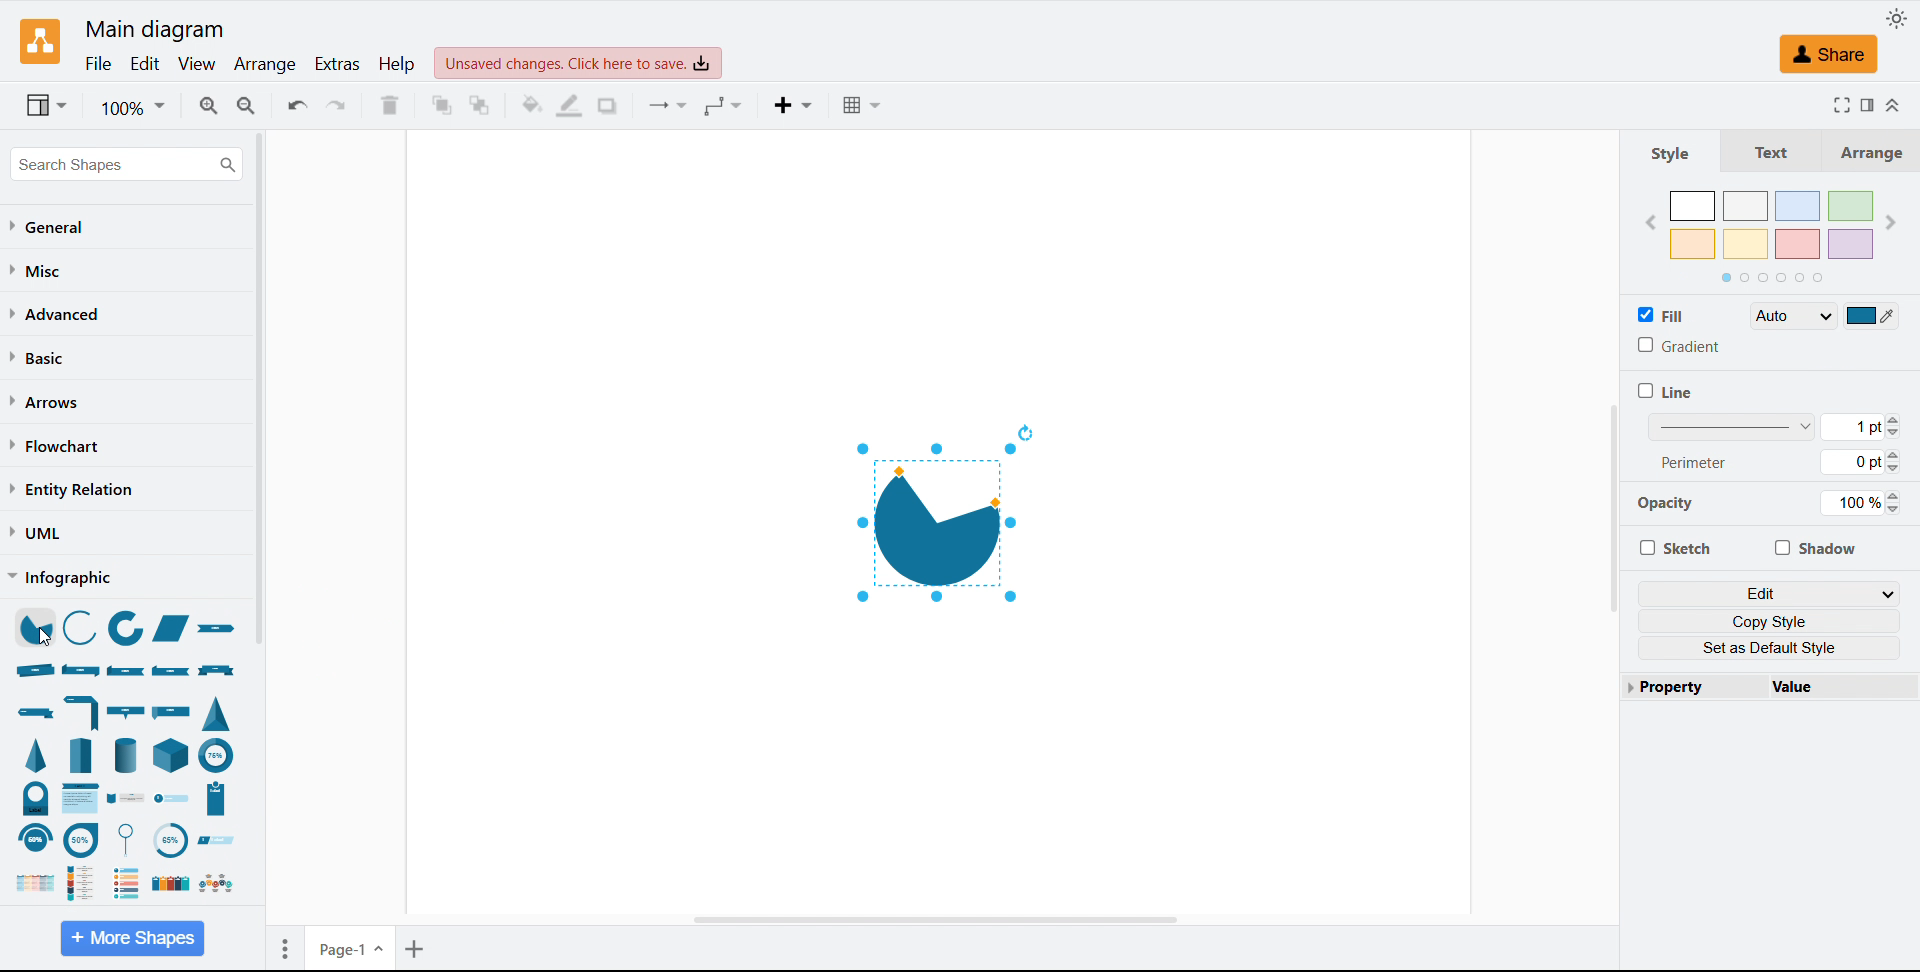 Image resolution: width=1920 pixels, height=972 pixels. What do you see at coordinates (48, 105) in the screenshot?
I see `View options ` at bounding box center [48, 105].